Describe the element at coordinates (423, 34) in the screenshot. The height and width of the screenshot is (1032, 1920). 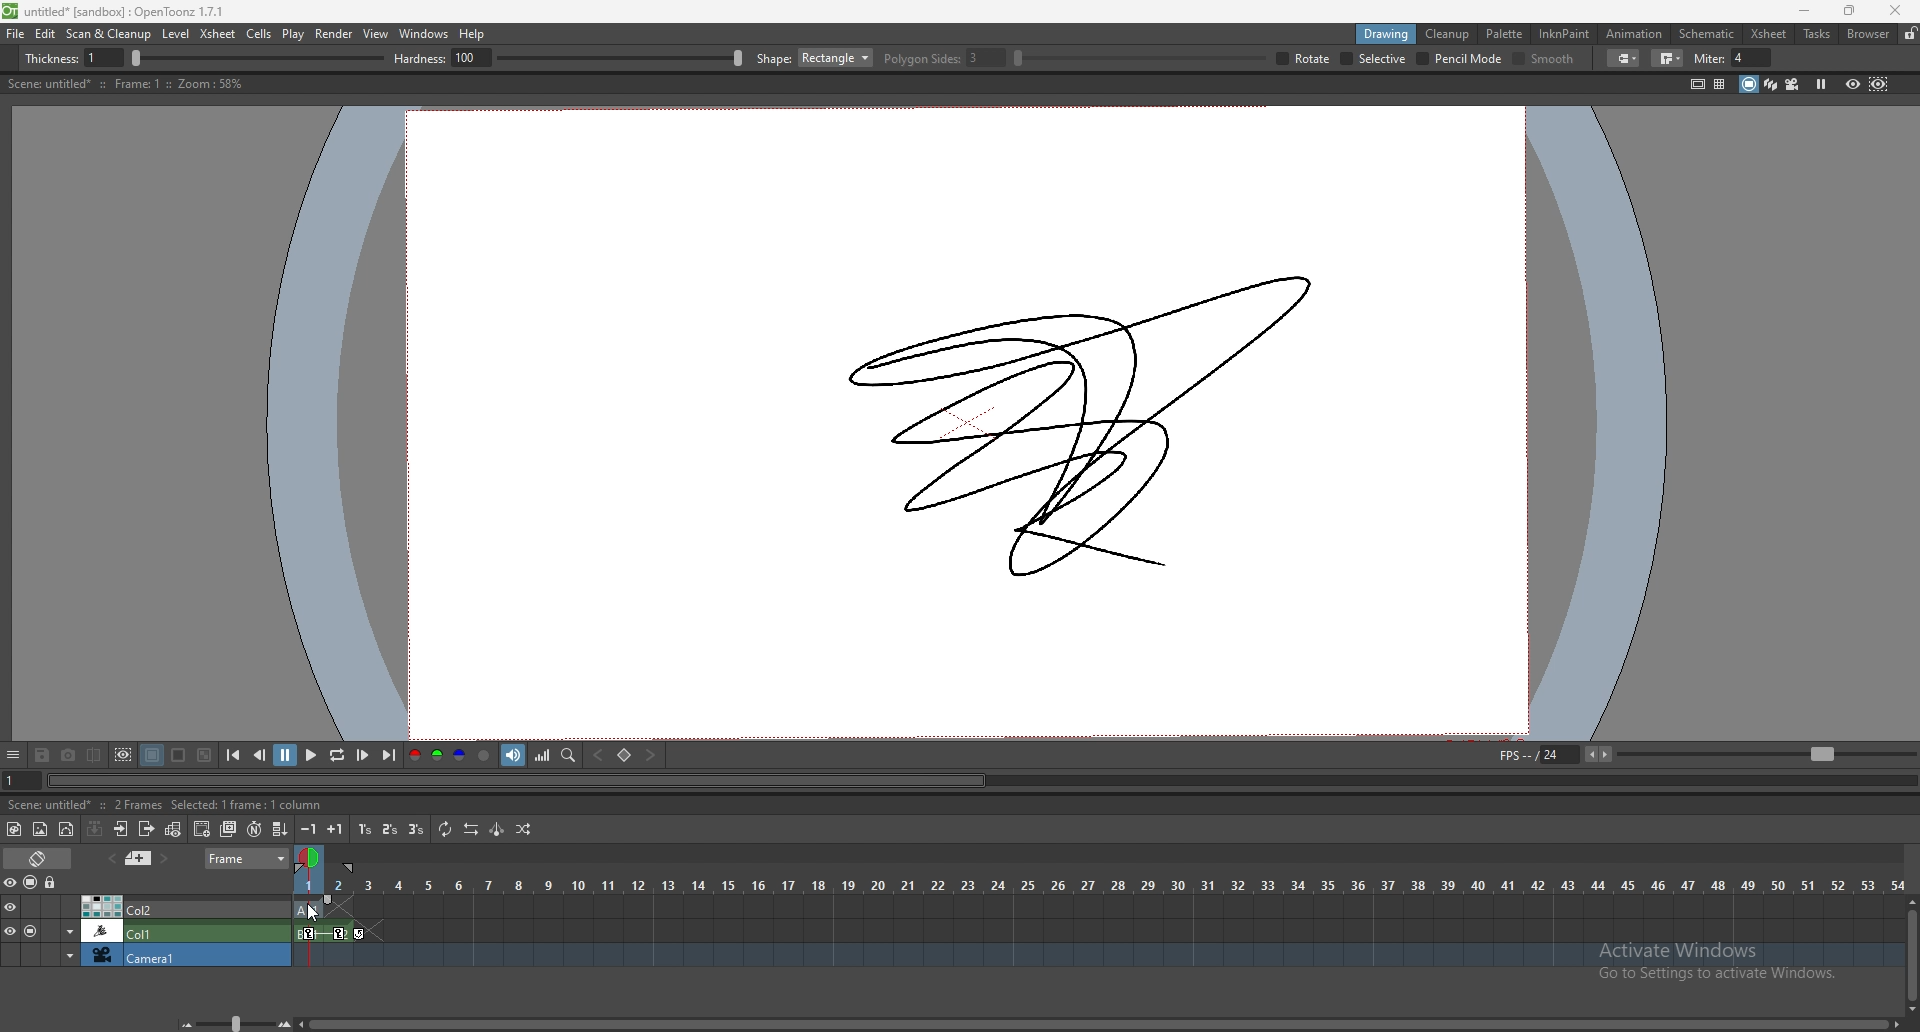
I see `windows` at that location.